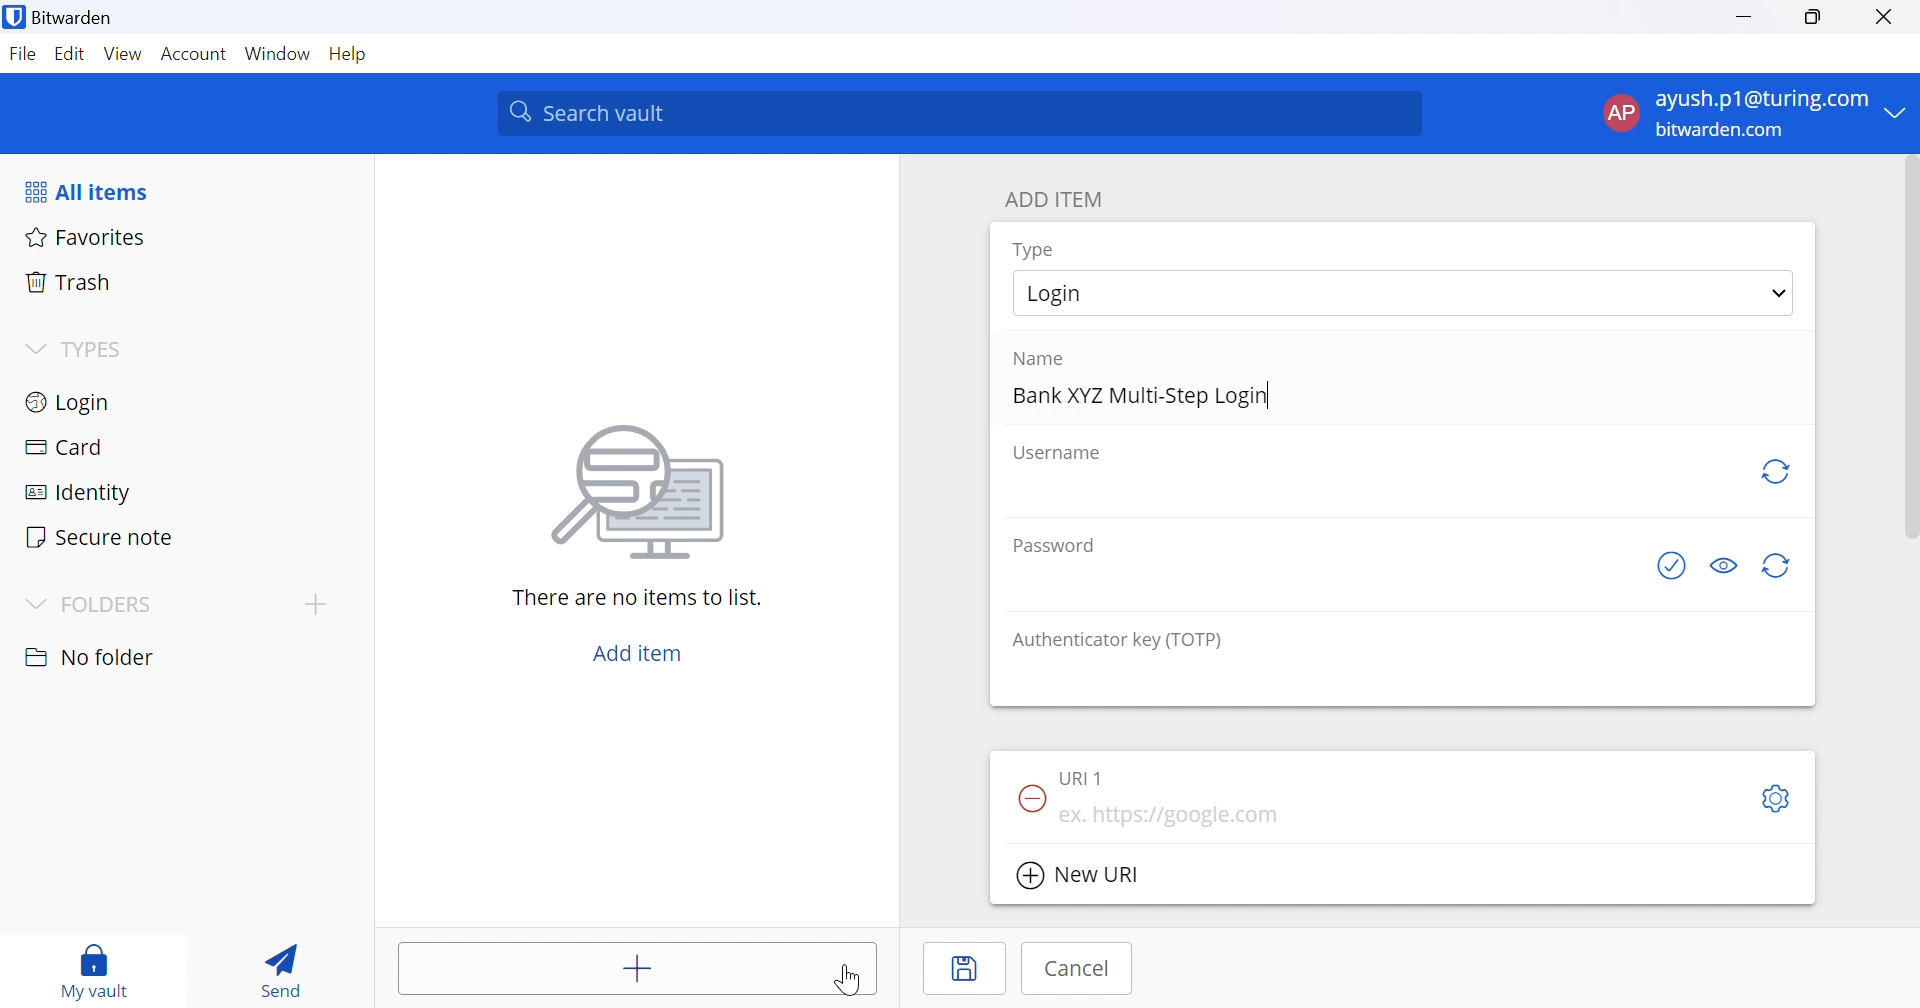  What do you see at coordinates (117, 605) in the screenshot?
I see `FOLDERS` at bounding box center [117, 605].